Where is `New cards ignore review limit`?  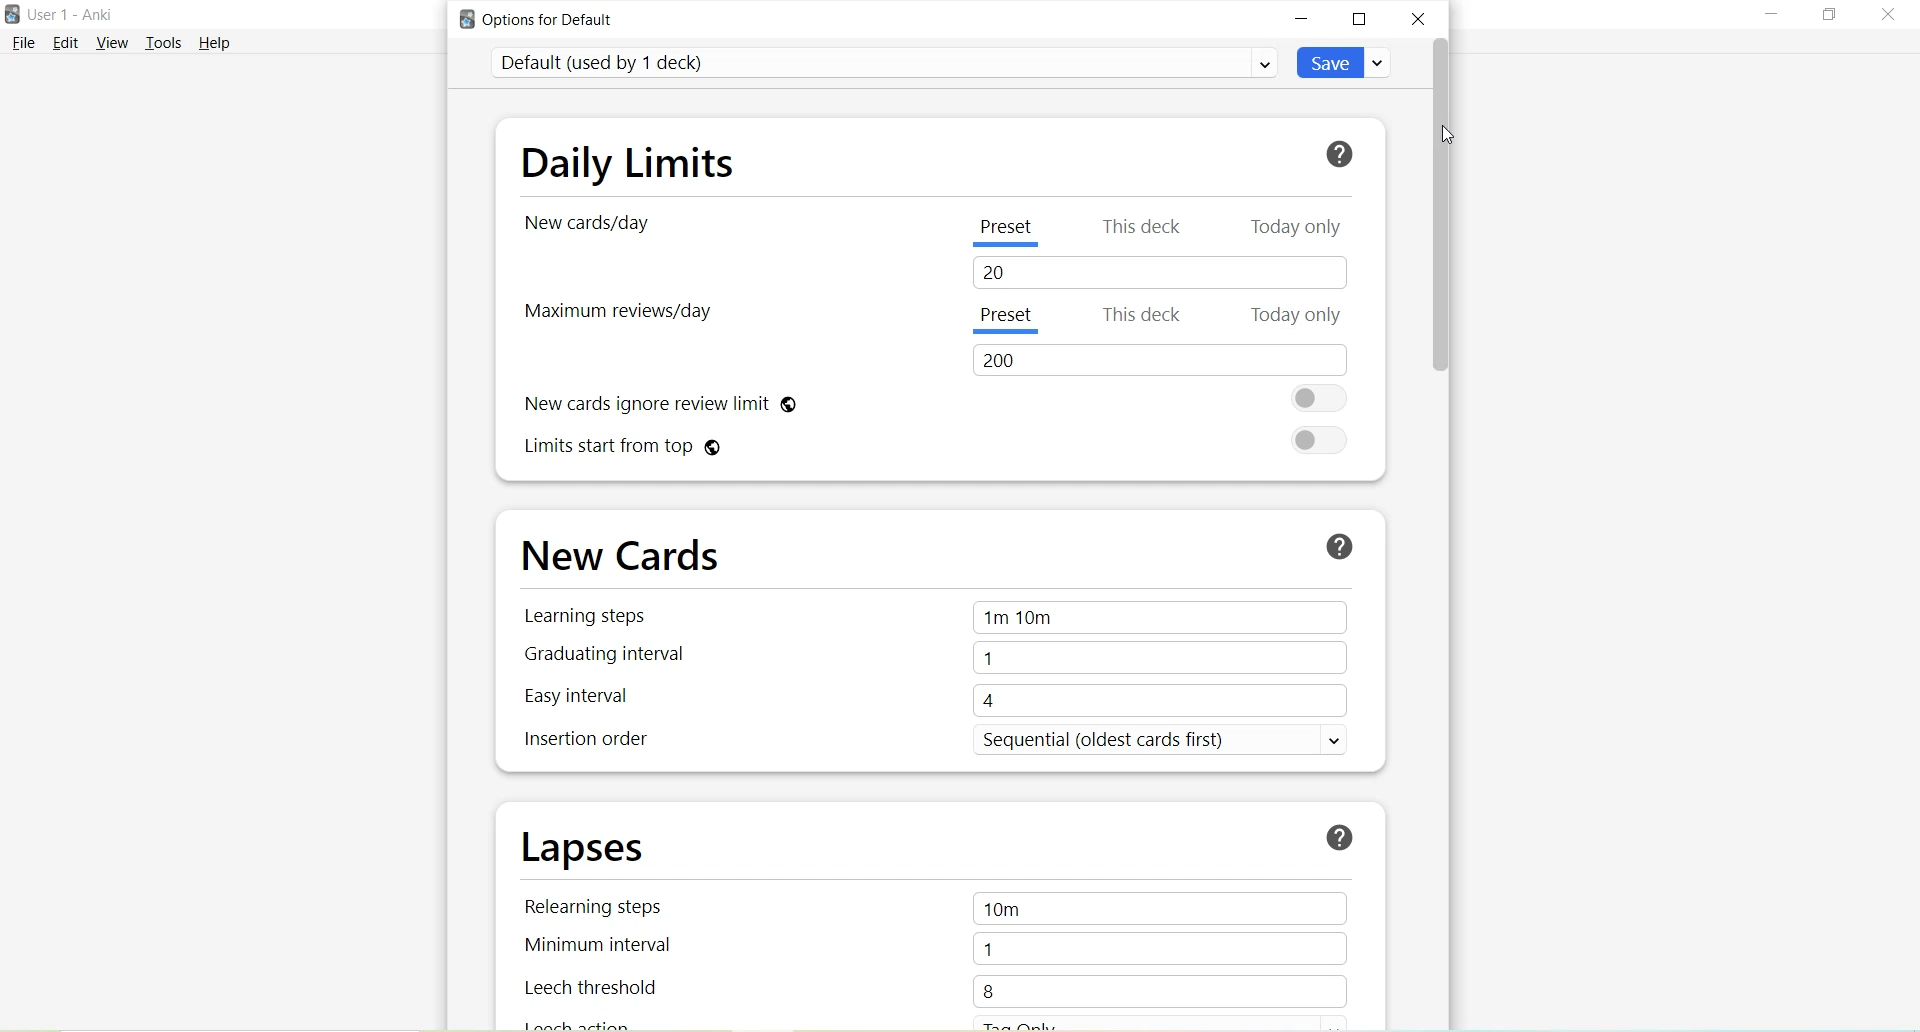 New cards ignore review limit is located at coordinates (658, 402).